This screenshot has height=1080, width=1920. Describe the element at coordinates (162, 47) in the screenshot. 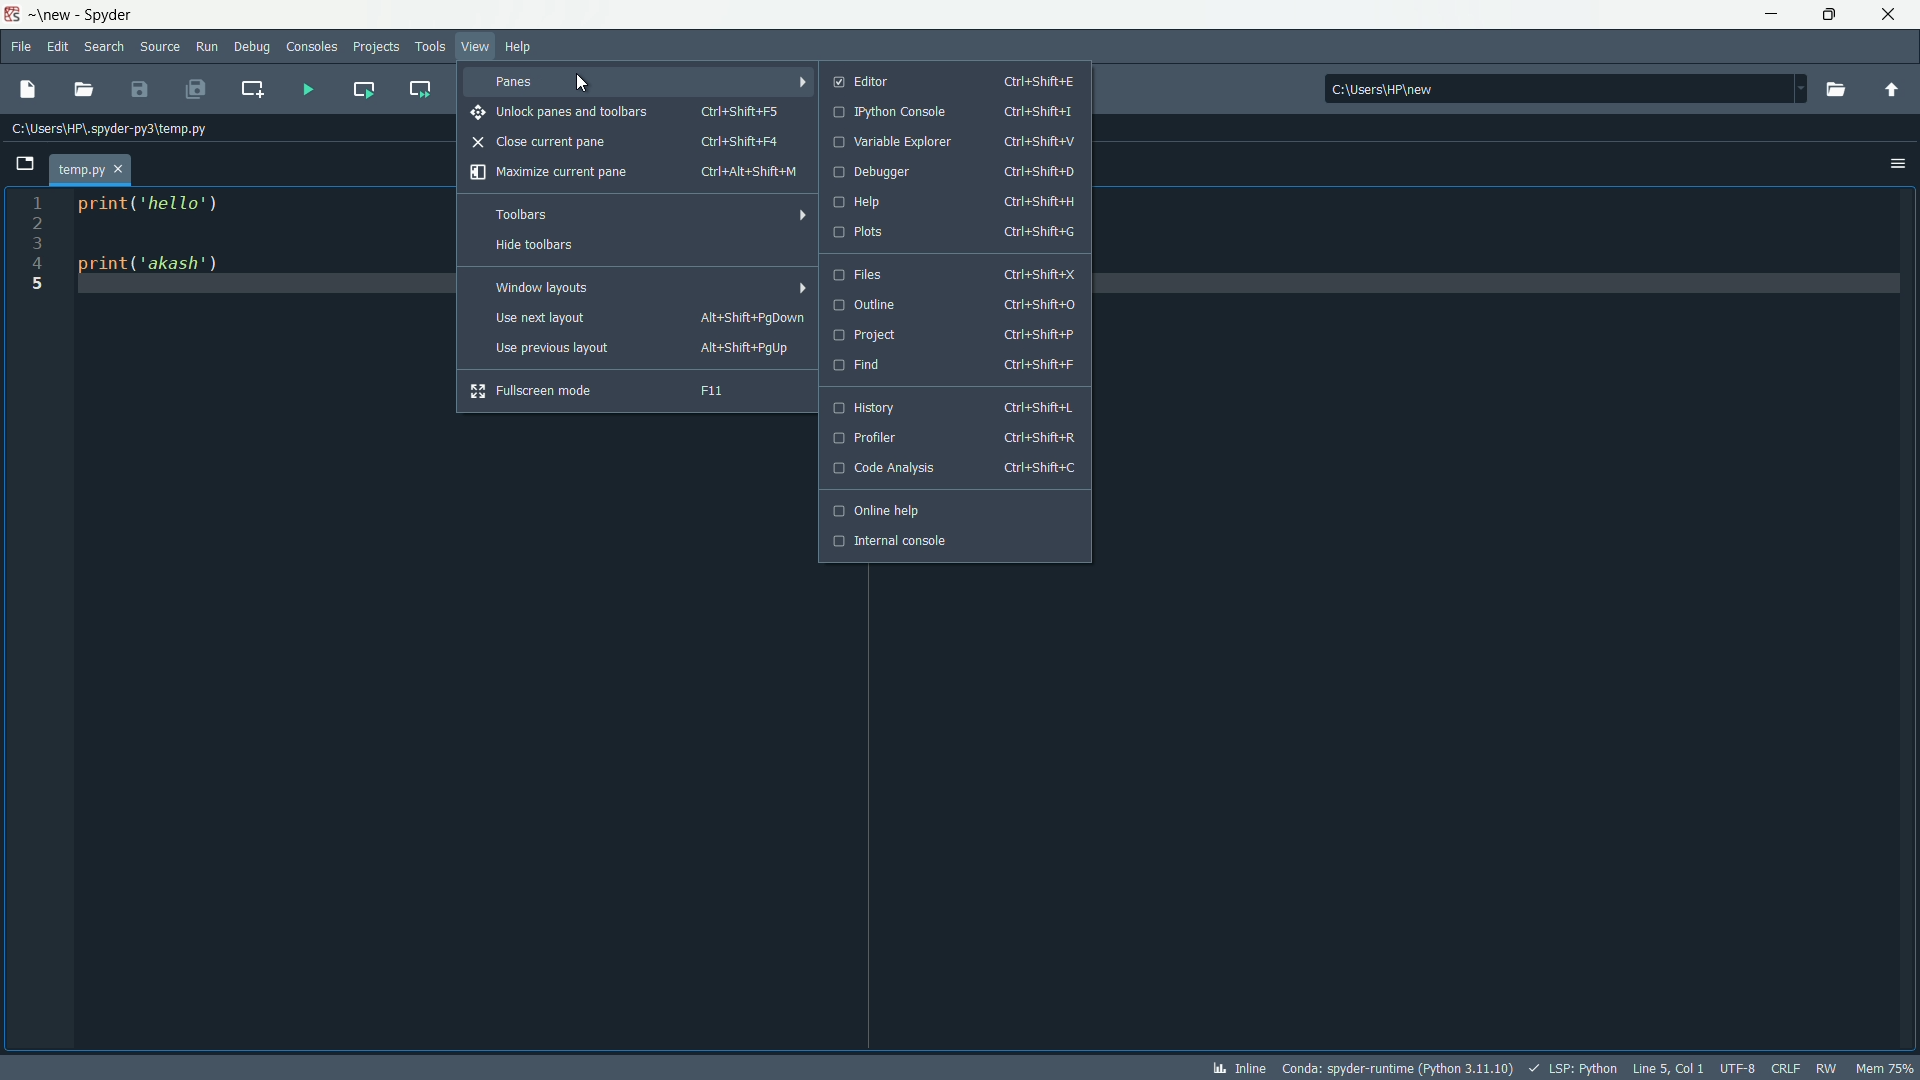

I see `source menu` at that location.